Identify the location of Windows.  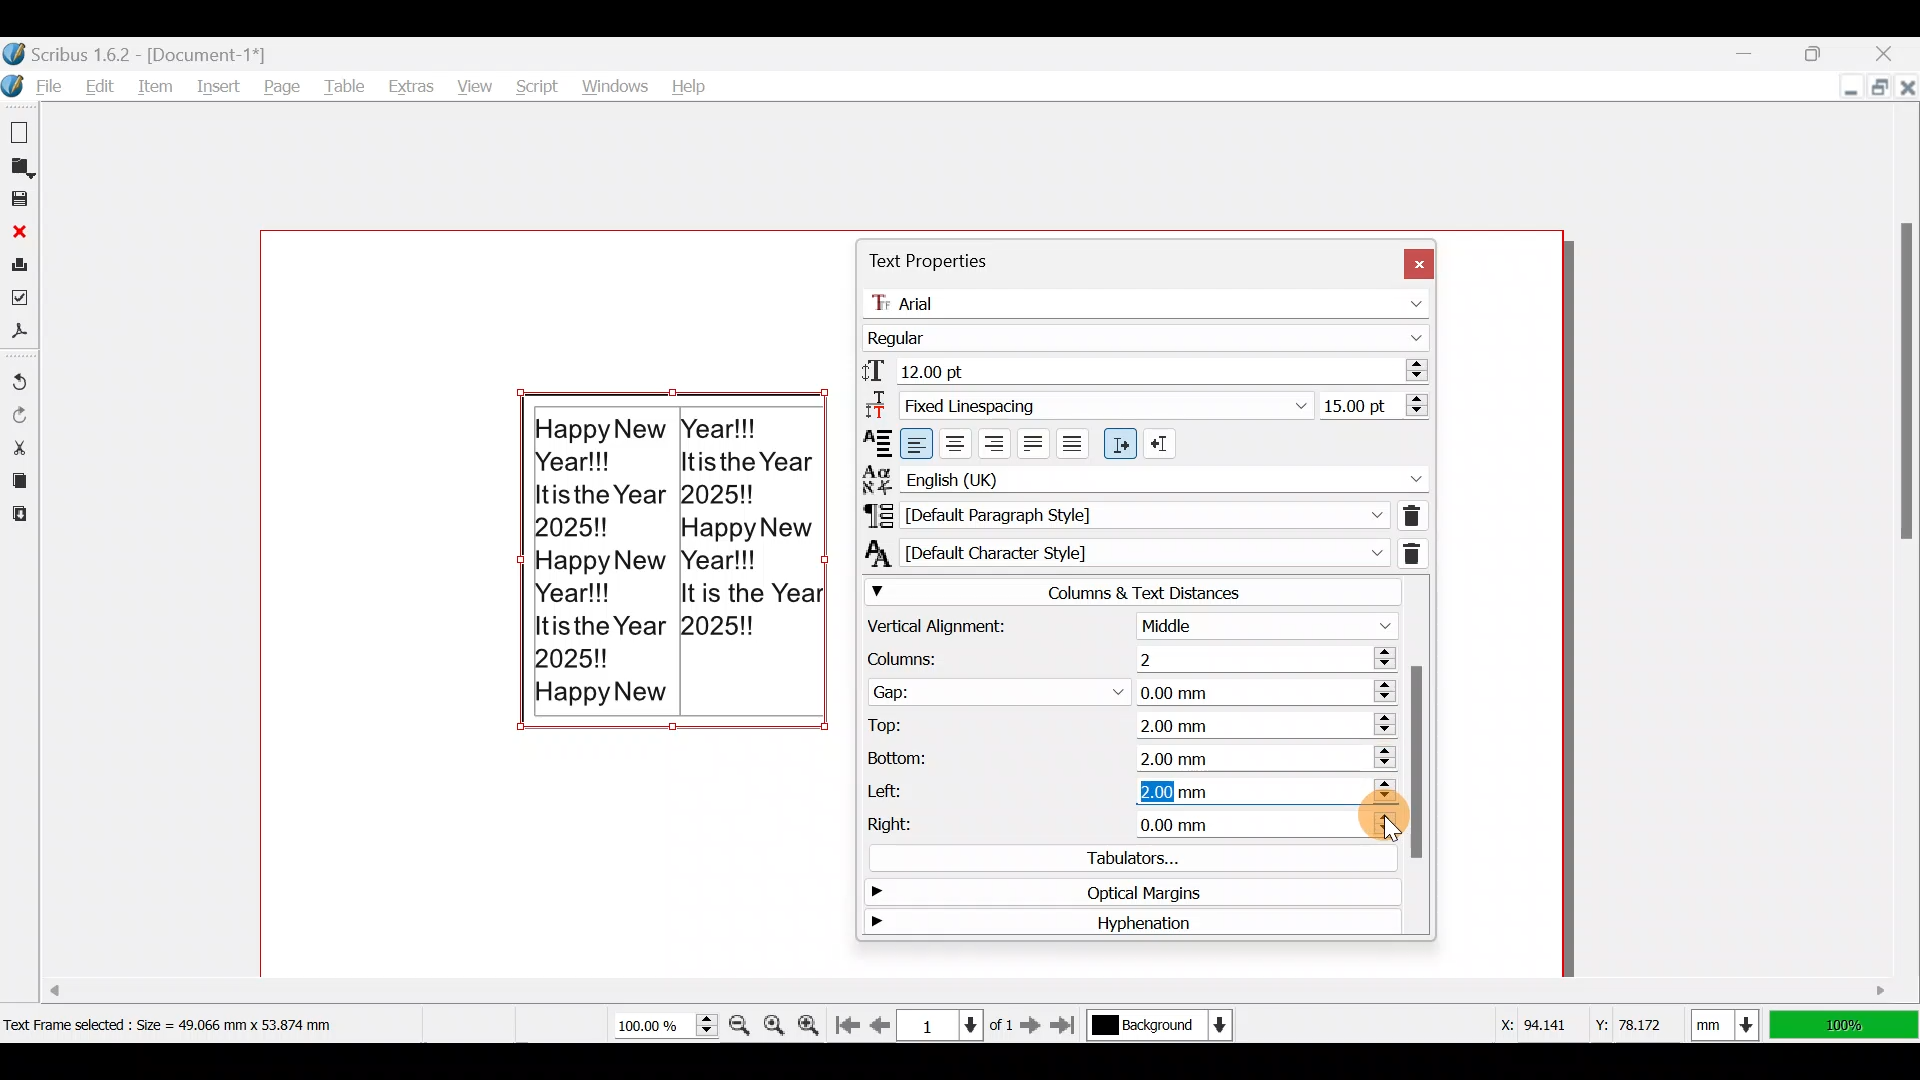
(611, 81).